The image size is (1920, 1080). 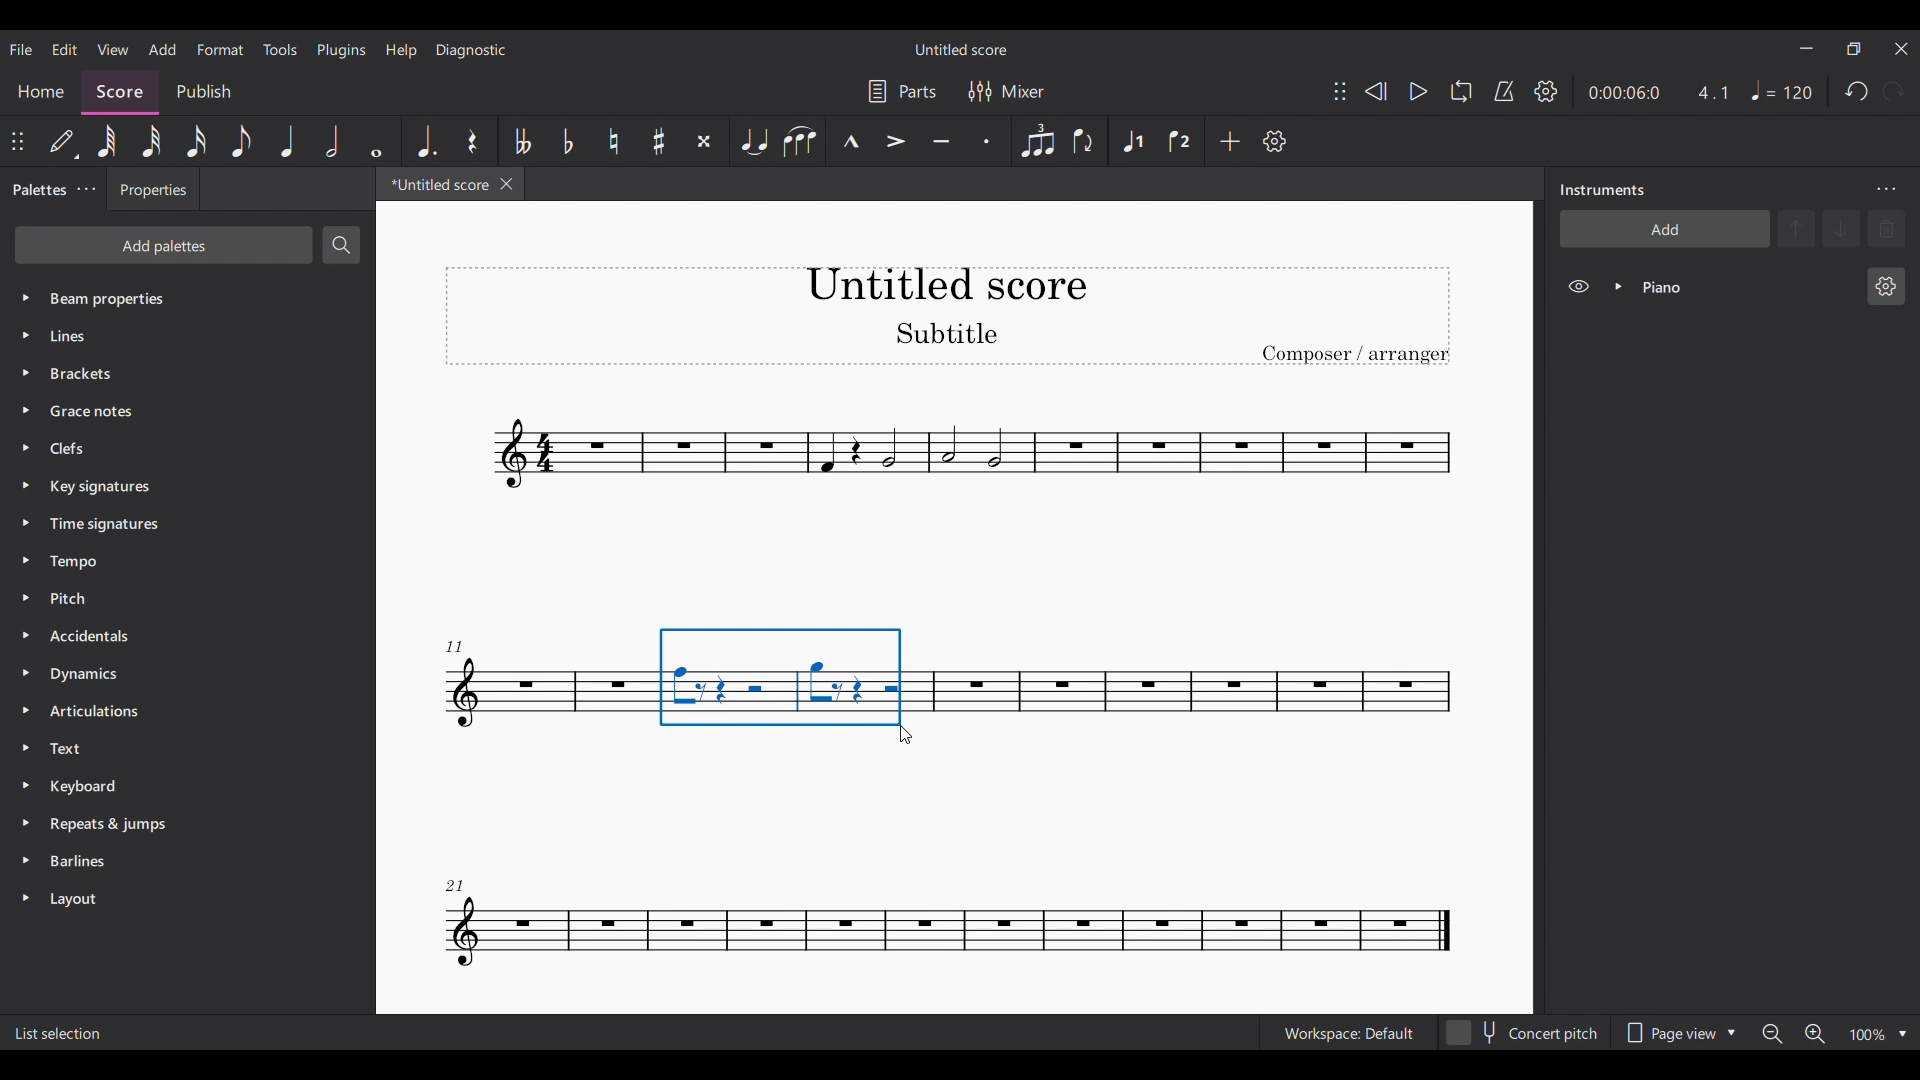 What do you see at coordinates (1418, 91) in the screenshot?
I see `Play` at bounding box center [1418, 91].